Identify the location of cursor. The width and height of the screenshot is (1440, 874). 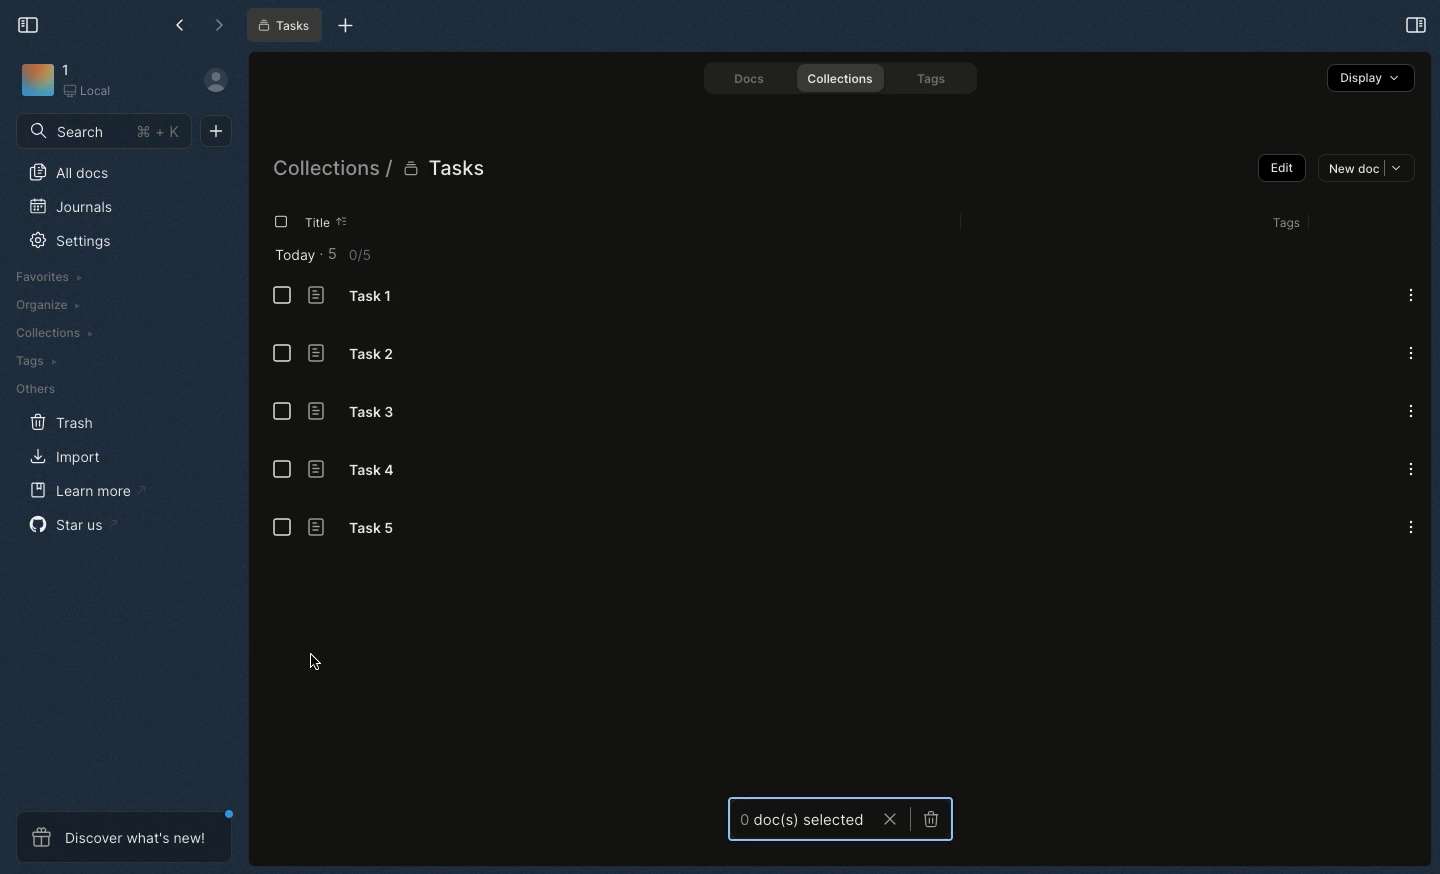
(313, 663).